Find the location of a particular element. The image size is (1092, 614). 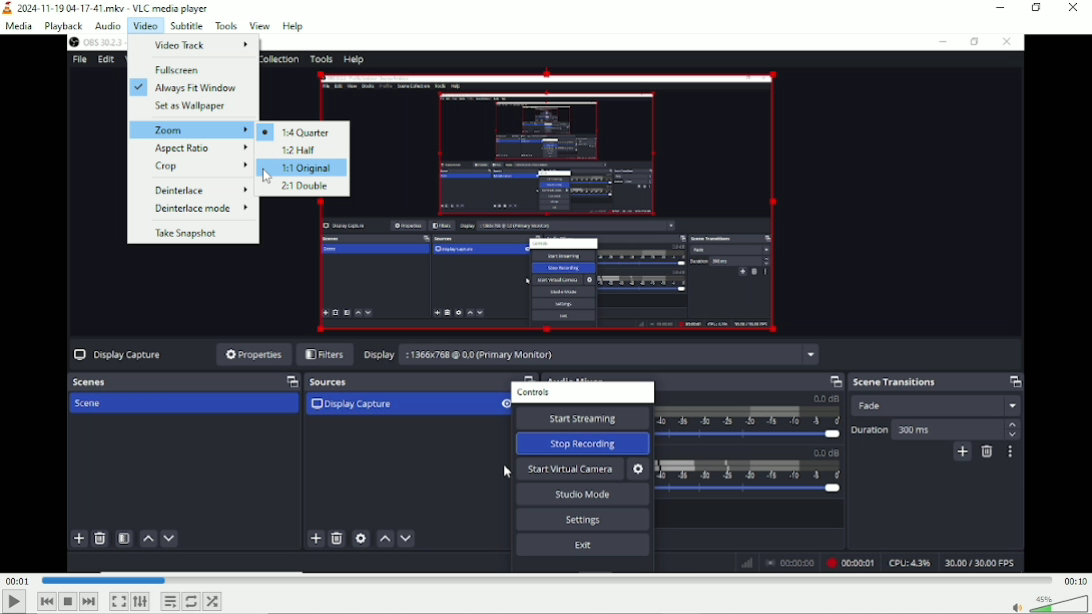

Minimize is located at coordinates (1001, 8).